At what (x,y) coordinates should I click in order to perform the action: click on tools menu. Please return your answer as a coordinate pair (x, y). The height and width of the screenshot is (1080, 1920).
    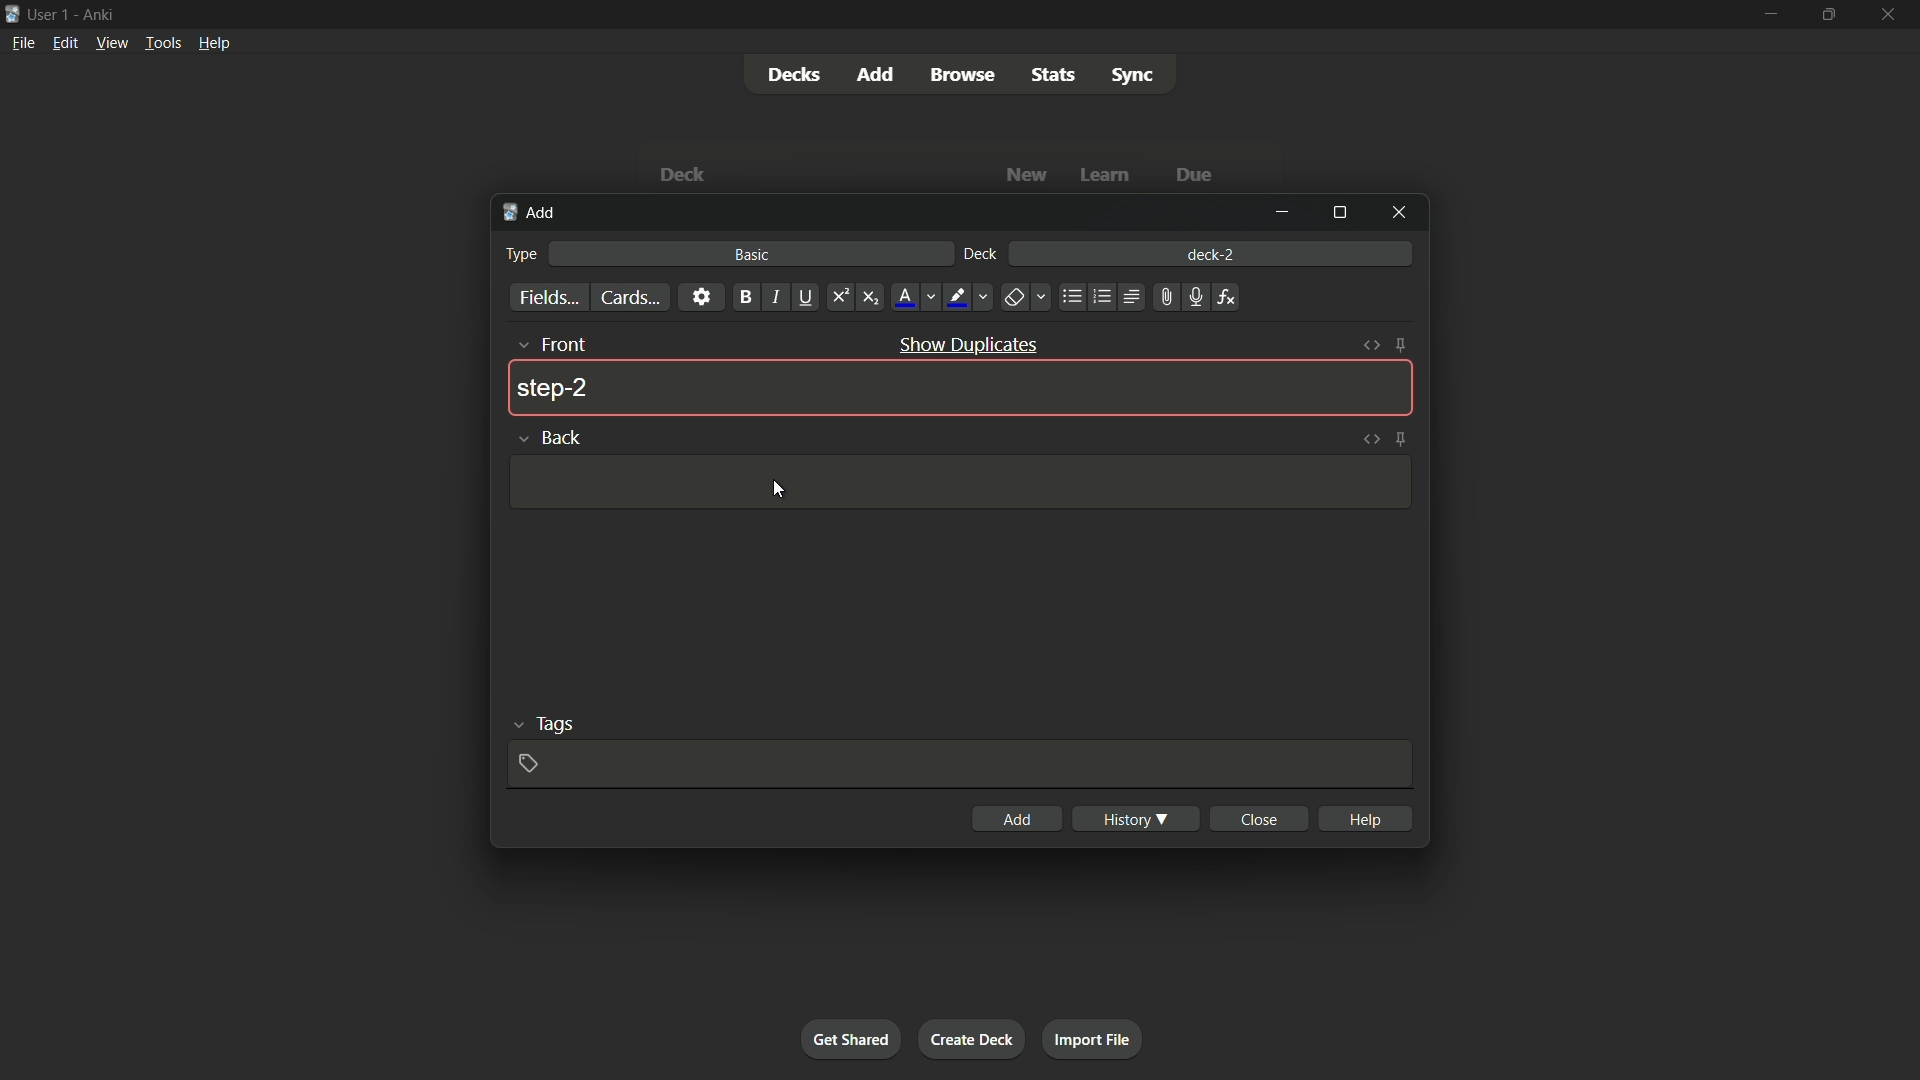
    Looking at the image, I should click on (163, 43).